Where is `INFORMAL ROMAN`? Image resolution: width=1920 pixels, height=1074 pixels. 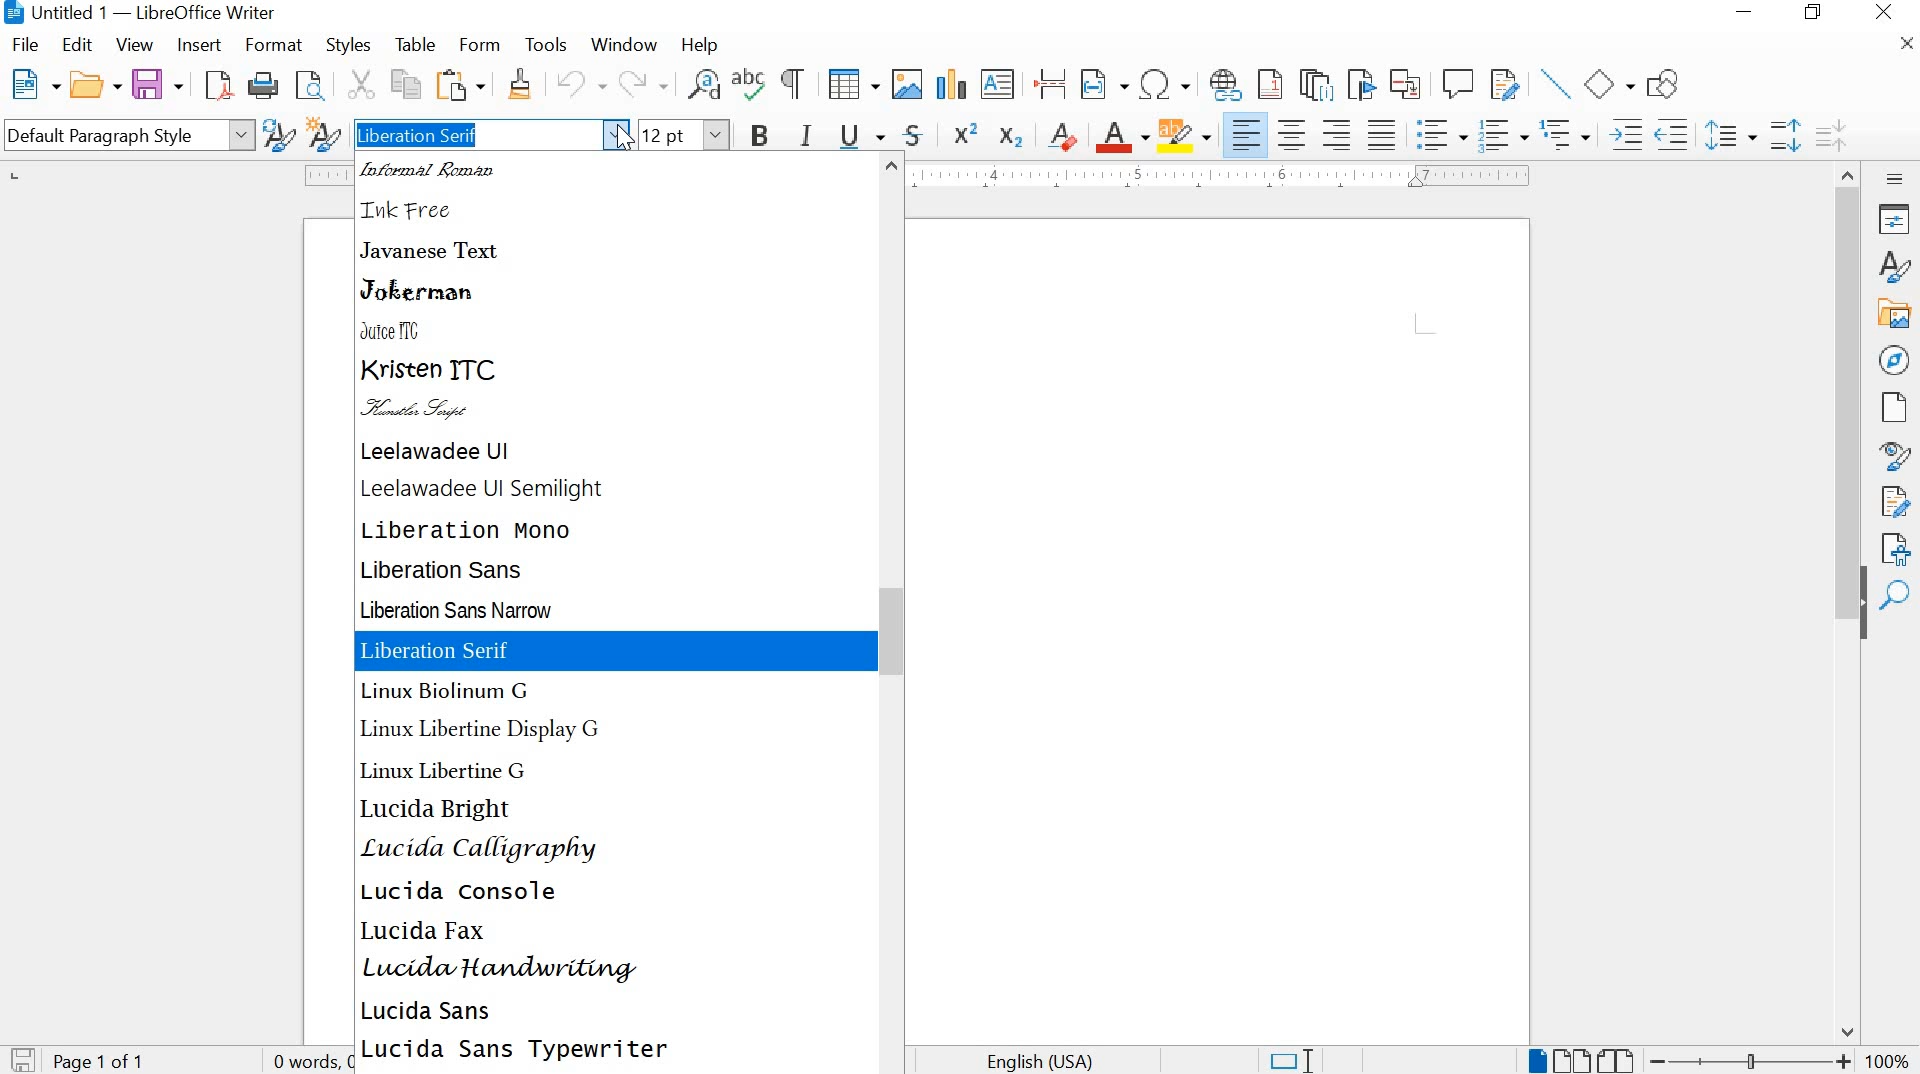 INFORMAL ROMAN is located at coordinates (440, 171).